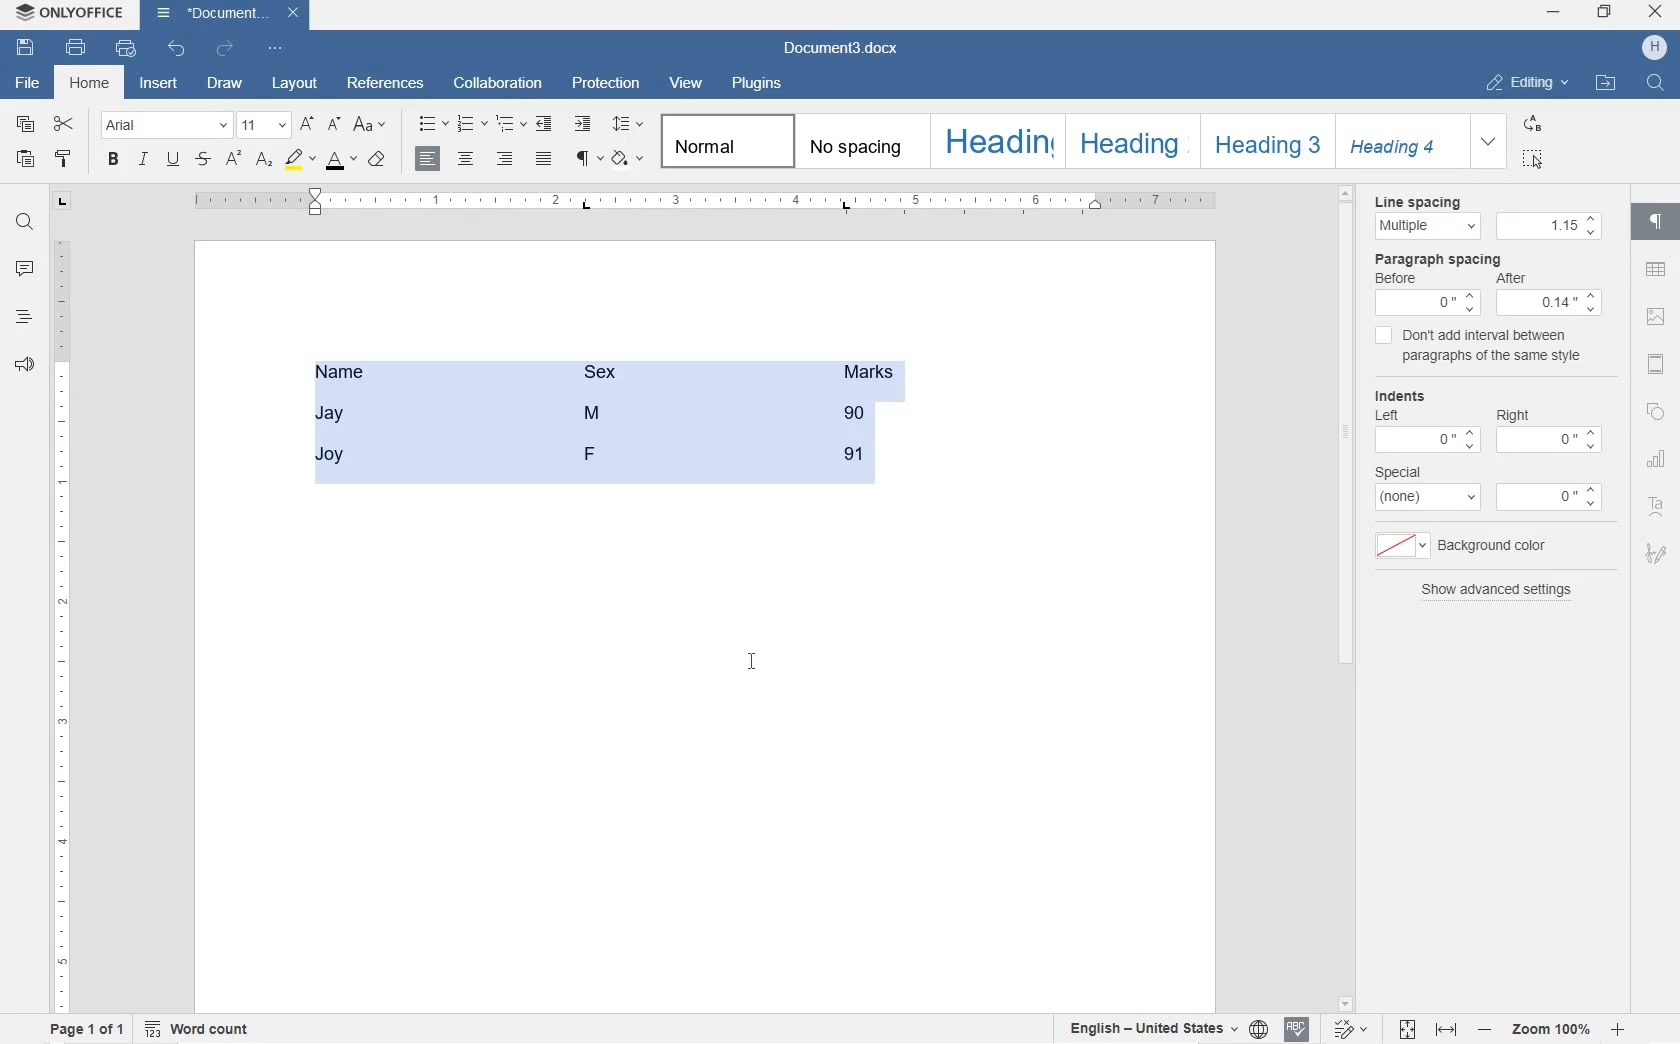 This screenshot has height=1044, width=1680. What do you see at coordinates (627, 157) in the screenshot?
I see `SHADING` at bounding box center [627, 157].